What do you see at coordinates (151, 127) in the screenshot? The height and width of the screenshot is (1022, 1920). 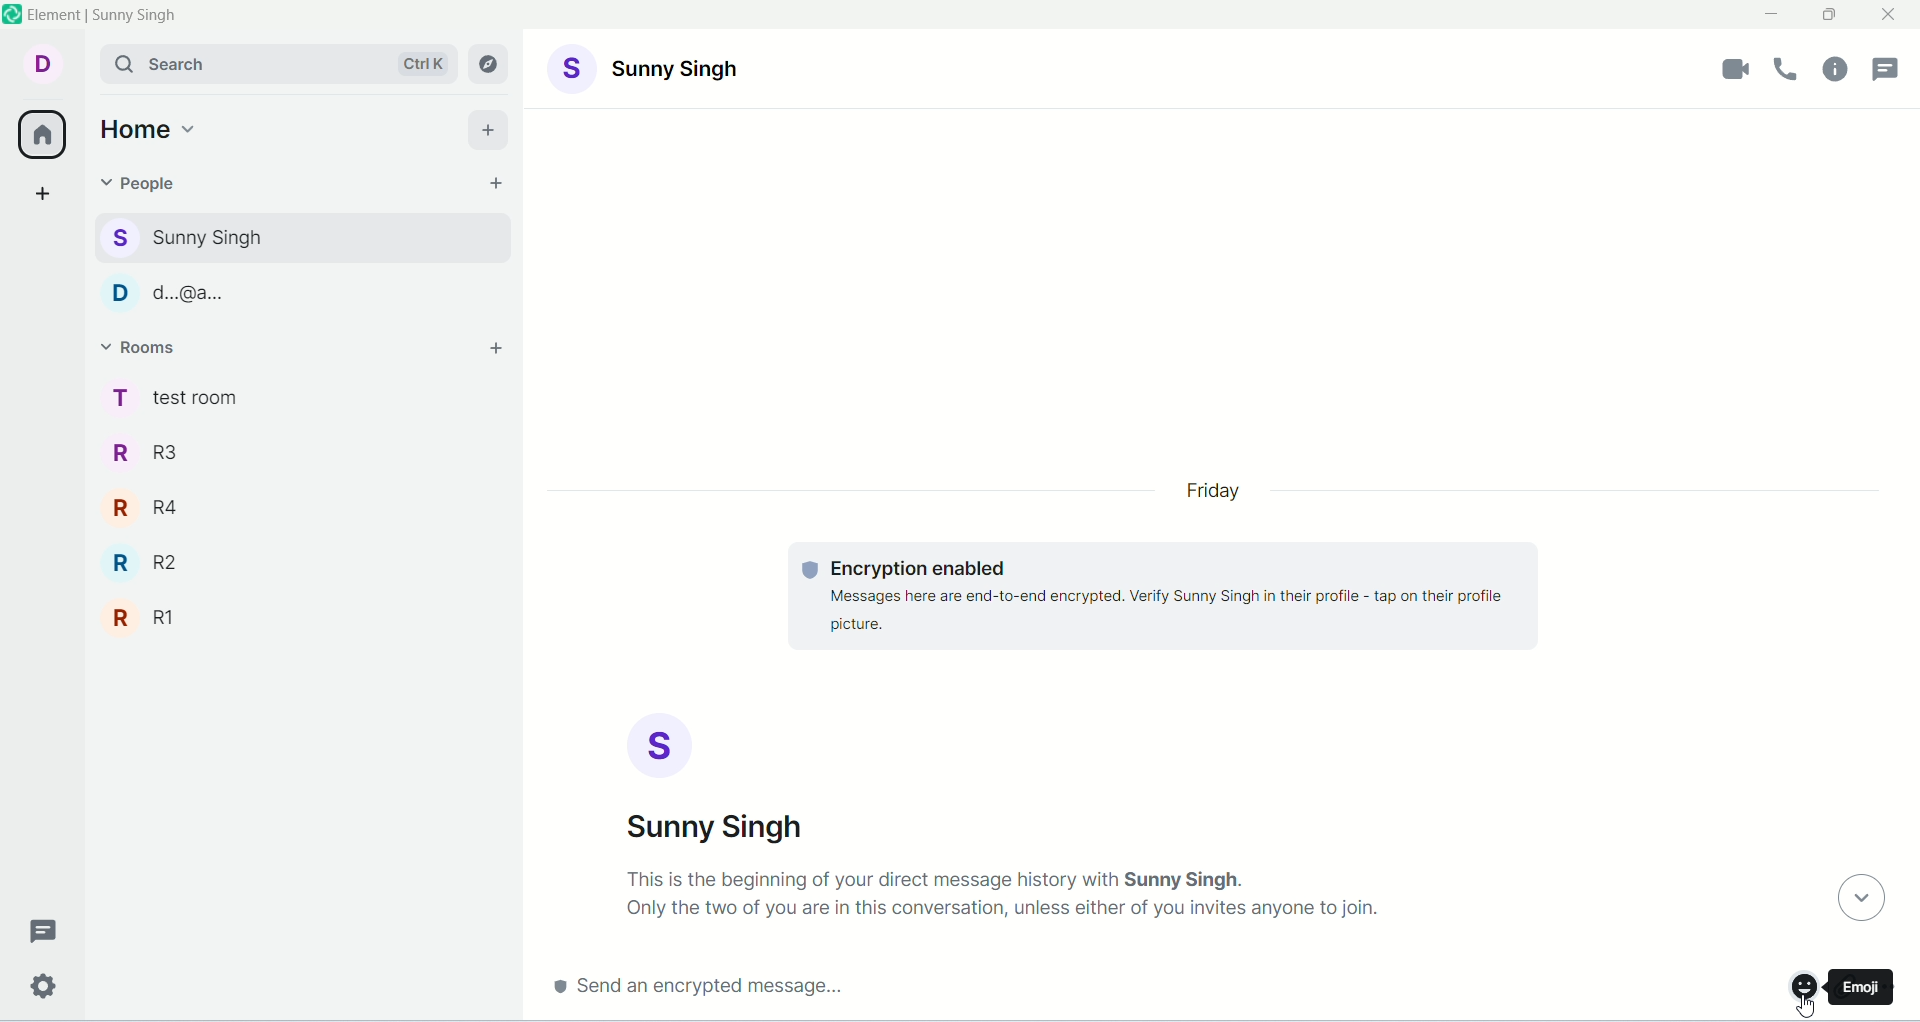 I see `home` at bounding box center [151, 127].